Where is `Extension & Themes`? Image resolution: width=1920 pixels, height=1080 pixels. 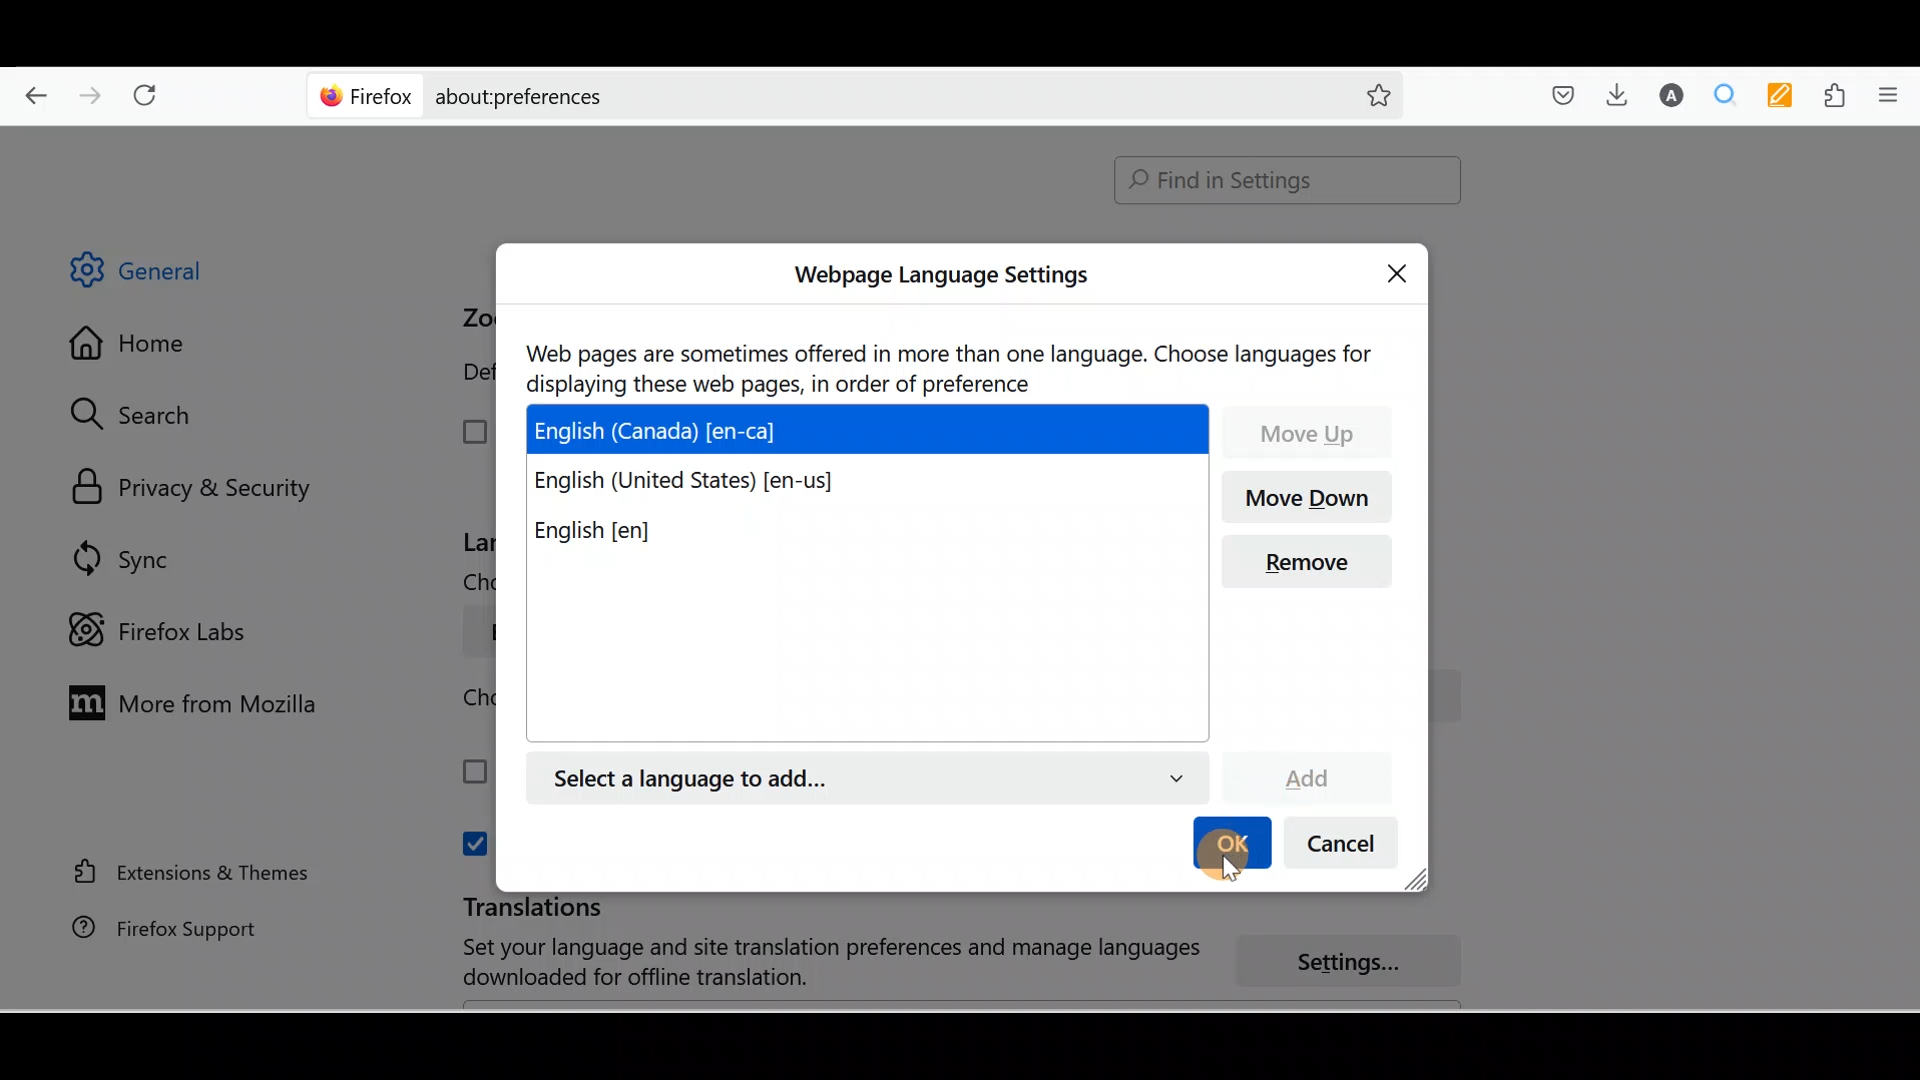 Extension & Themes is located at coordinates (182, 871).